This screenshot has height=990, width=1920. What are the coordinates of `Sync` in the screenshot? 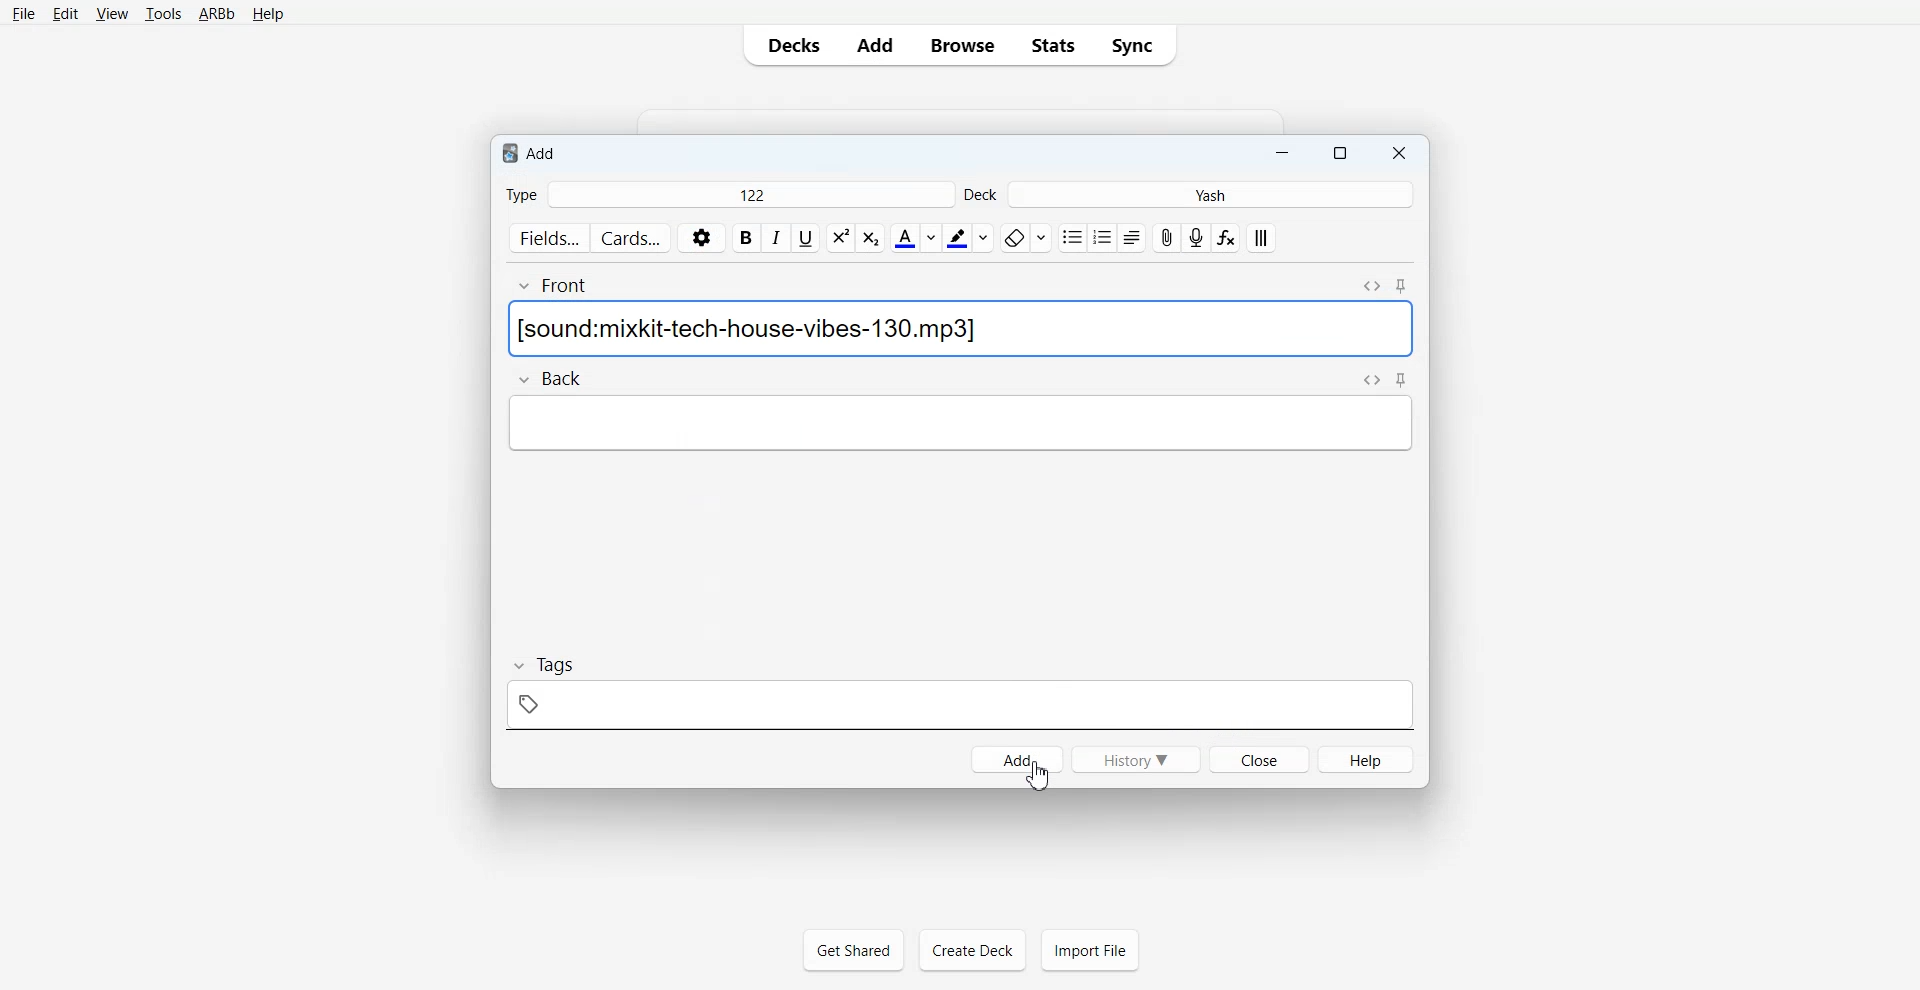 It's located at (1137, 45).